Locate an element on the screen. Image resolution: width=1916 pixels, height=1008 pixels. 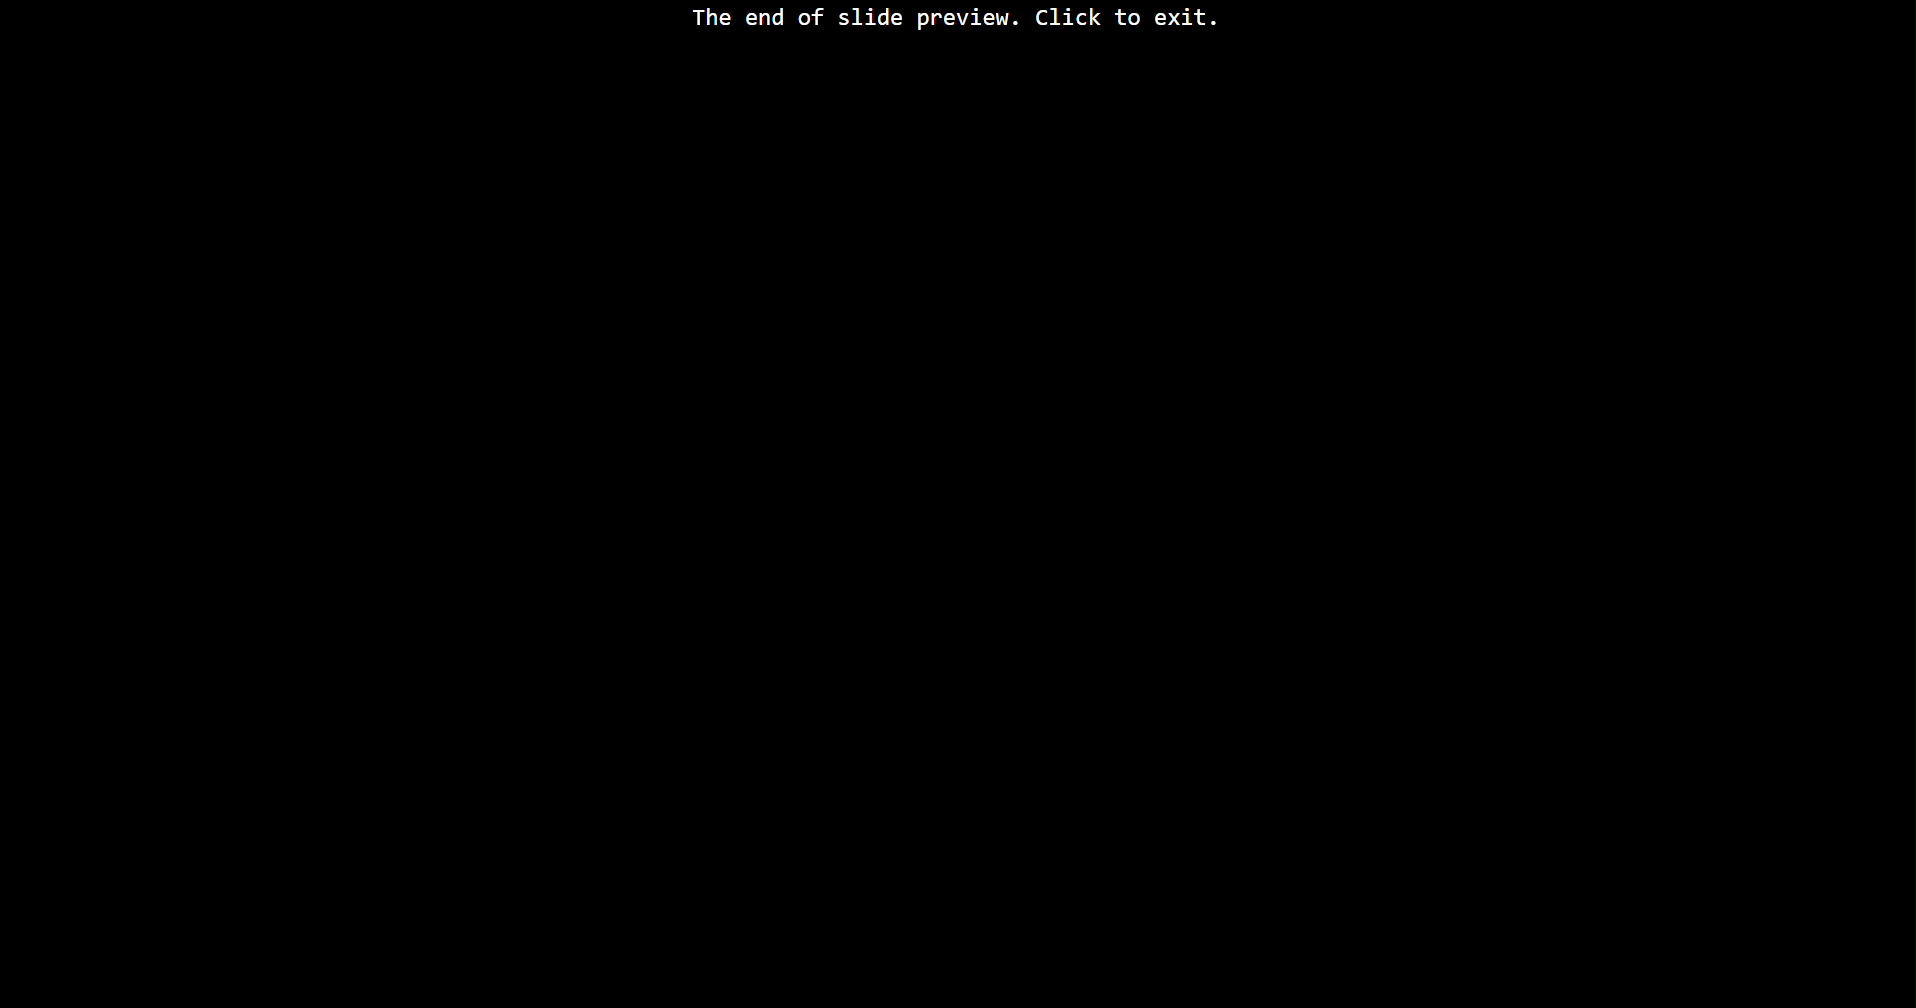
The end of slide preview. Click to exit. is located at coordinates (955, 21).